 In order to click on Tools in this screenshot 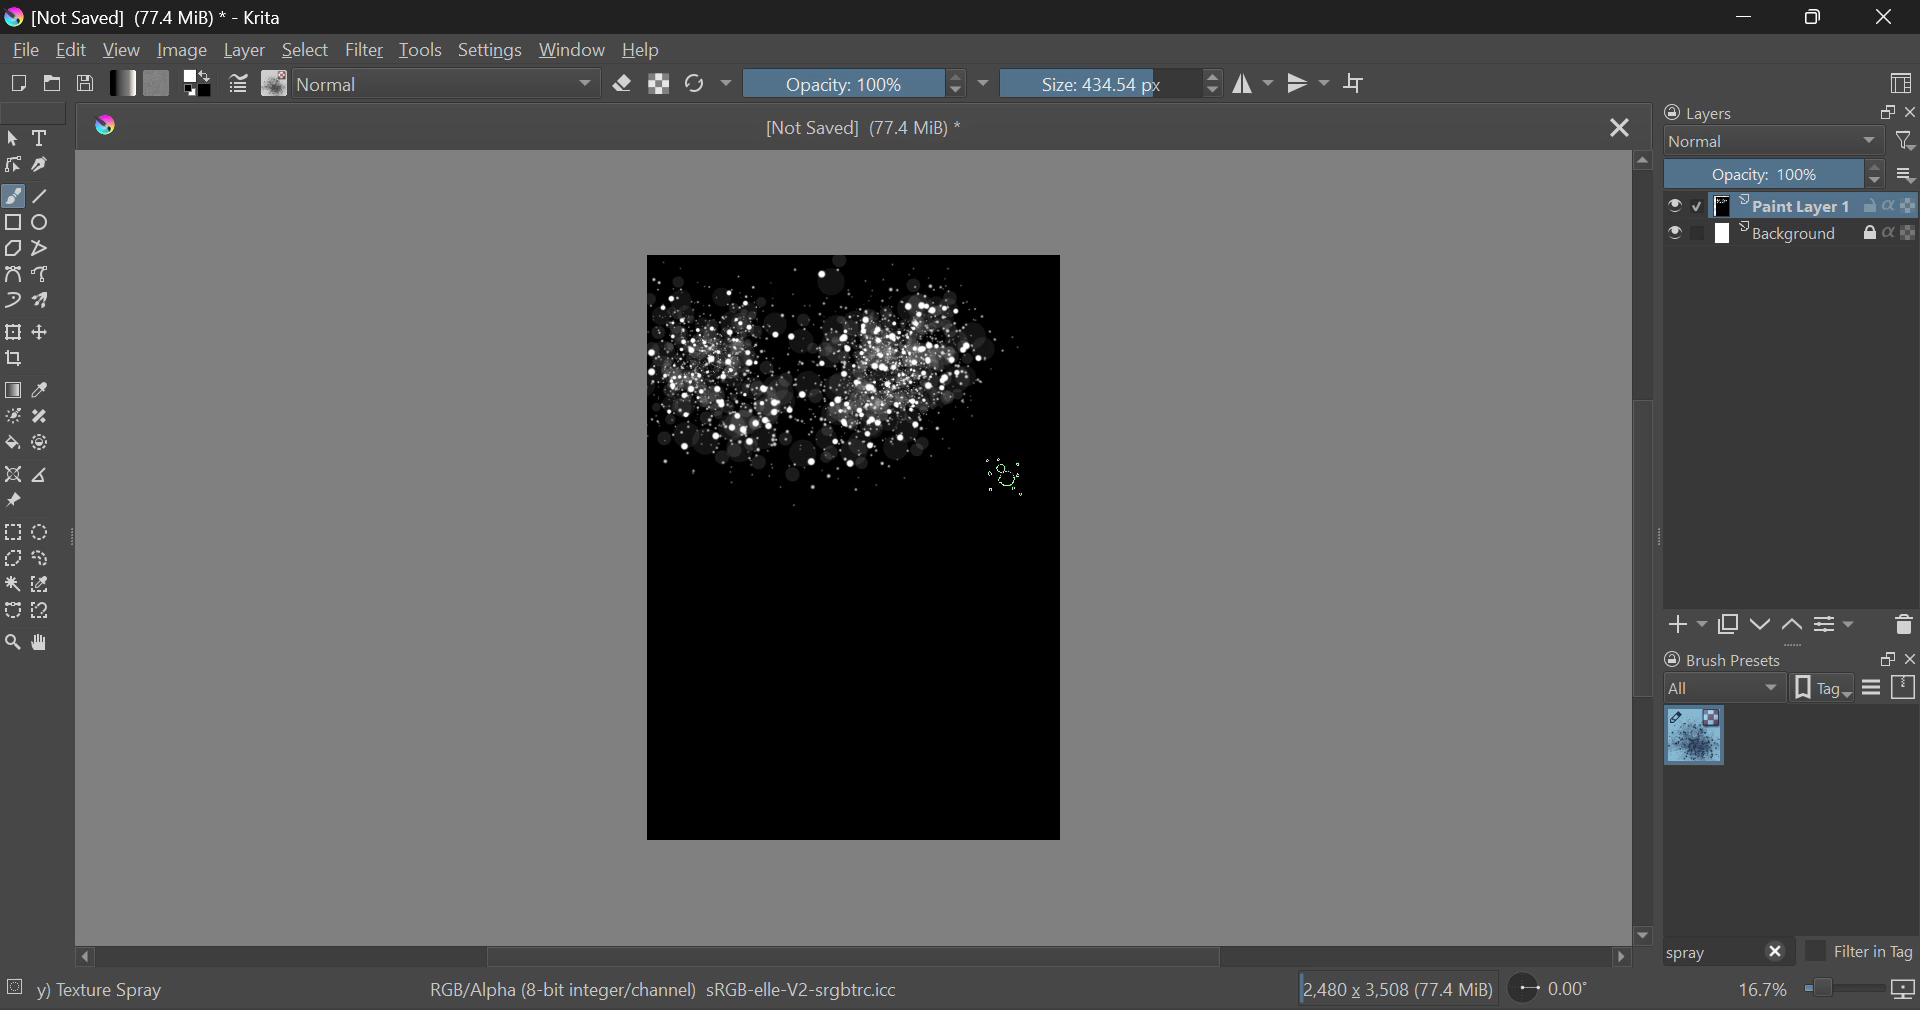, I will do `click(424, 49)`.